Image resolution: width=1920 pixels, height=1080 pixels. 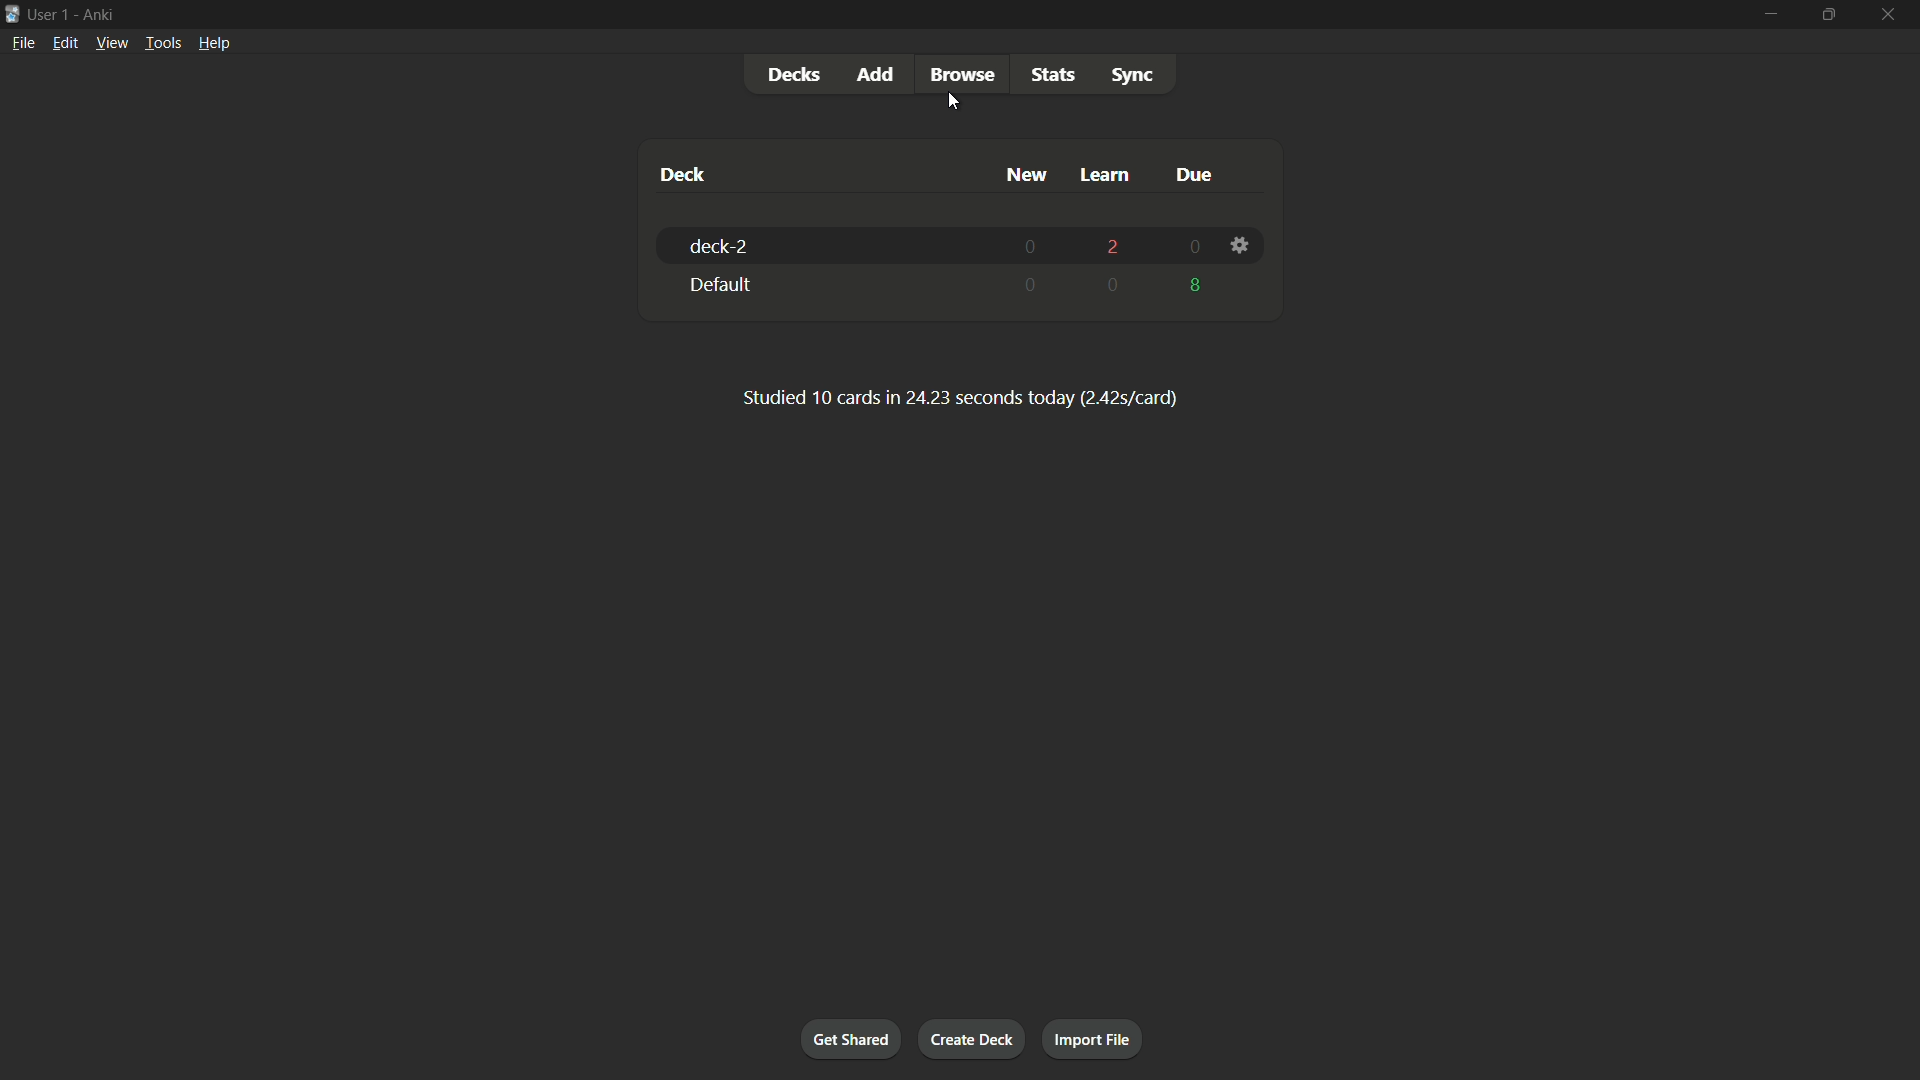 What do you see at coordinates (159, 44) in the screenshot?
I see `Tools menu` at bounding box center [159, 44].